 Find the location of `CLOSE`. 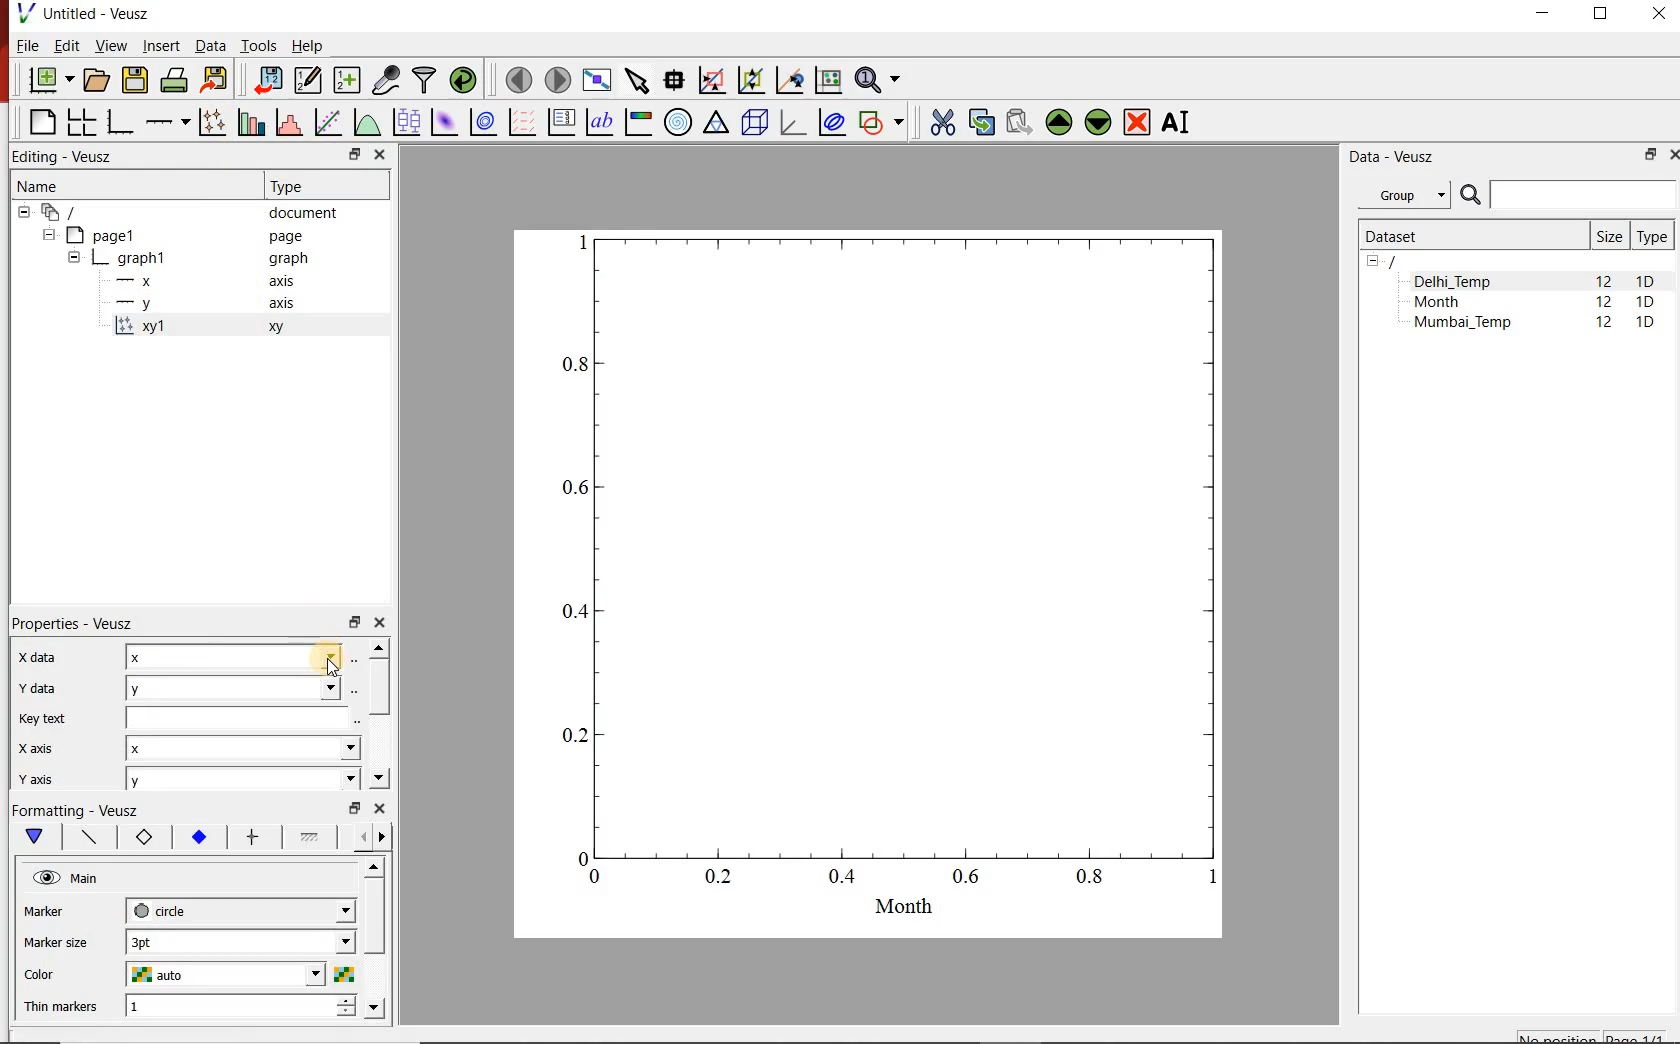

CLOSE is located at coordinates (1672, 155).